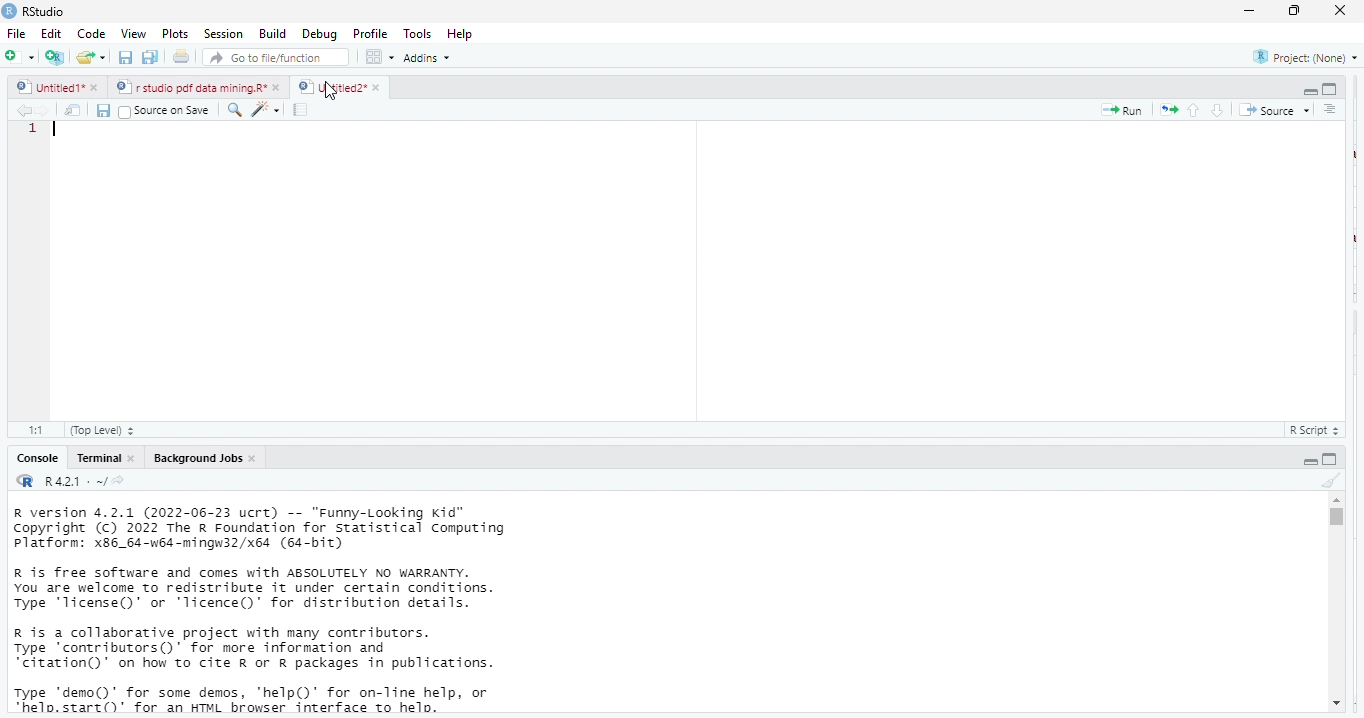 The width and height of the screenshot is (1364, 718). What do you see at coordinates (126, 58) in the screenshot?
I see `save current document` at bounding box center [126, 58].